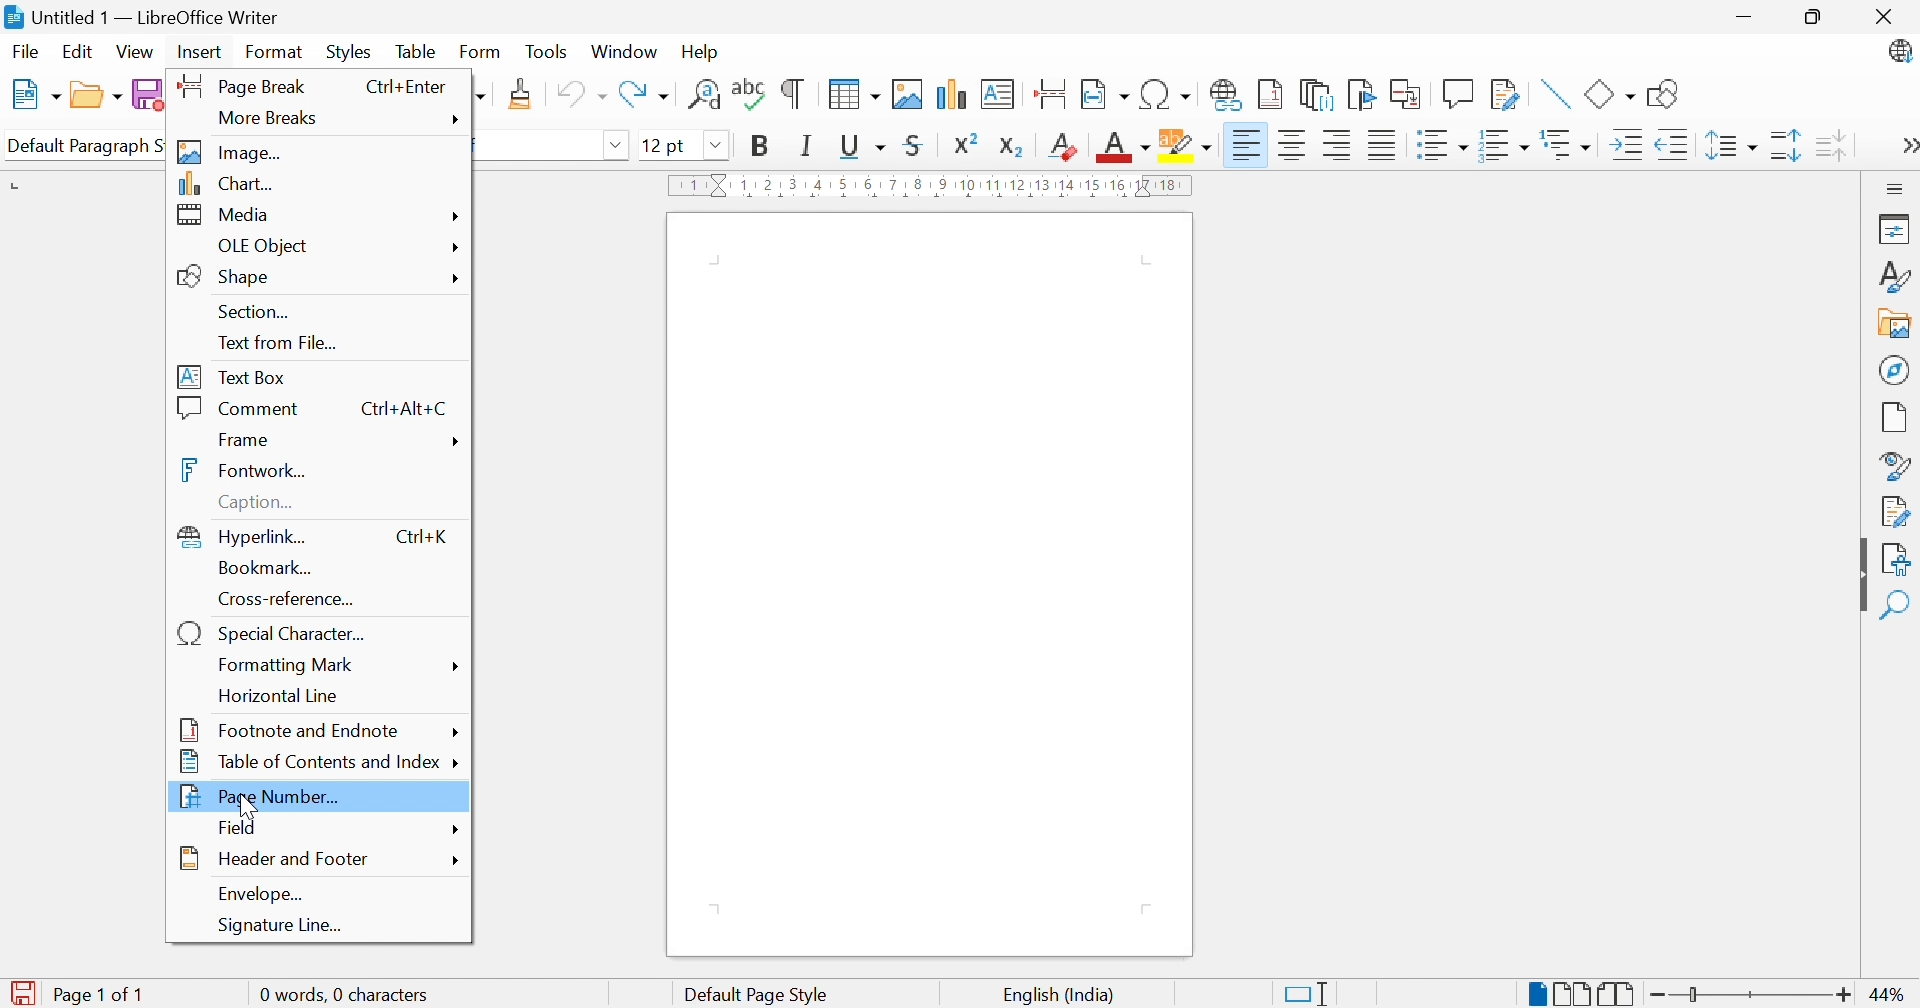 This screenshot has height=1008, width=1920. What do you see at coordinates (645, 96) in the screenshot?
I see `Redo` at bounding box center [645, 96].